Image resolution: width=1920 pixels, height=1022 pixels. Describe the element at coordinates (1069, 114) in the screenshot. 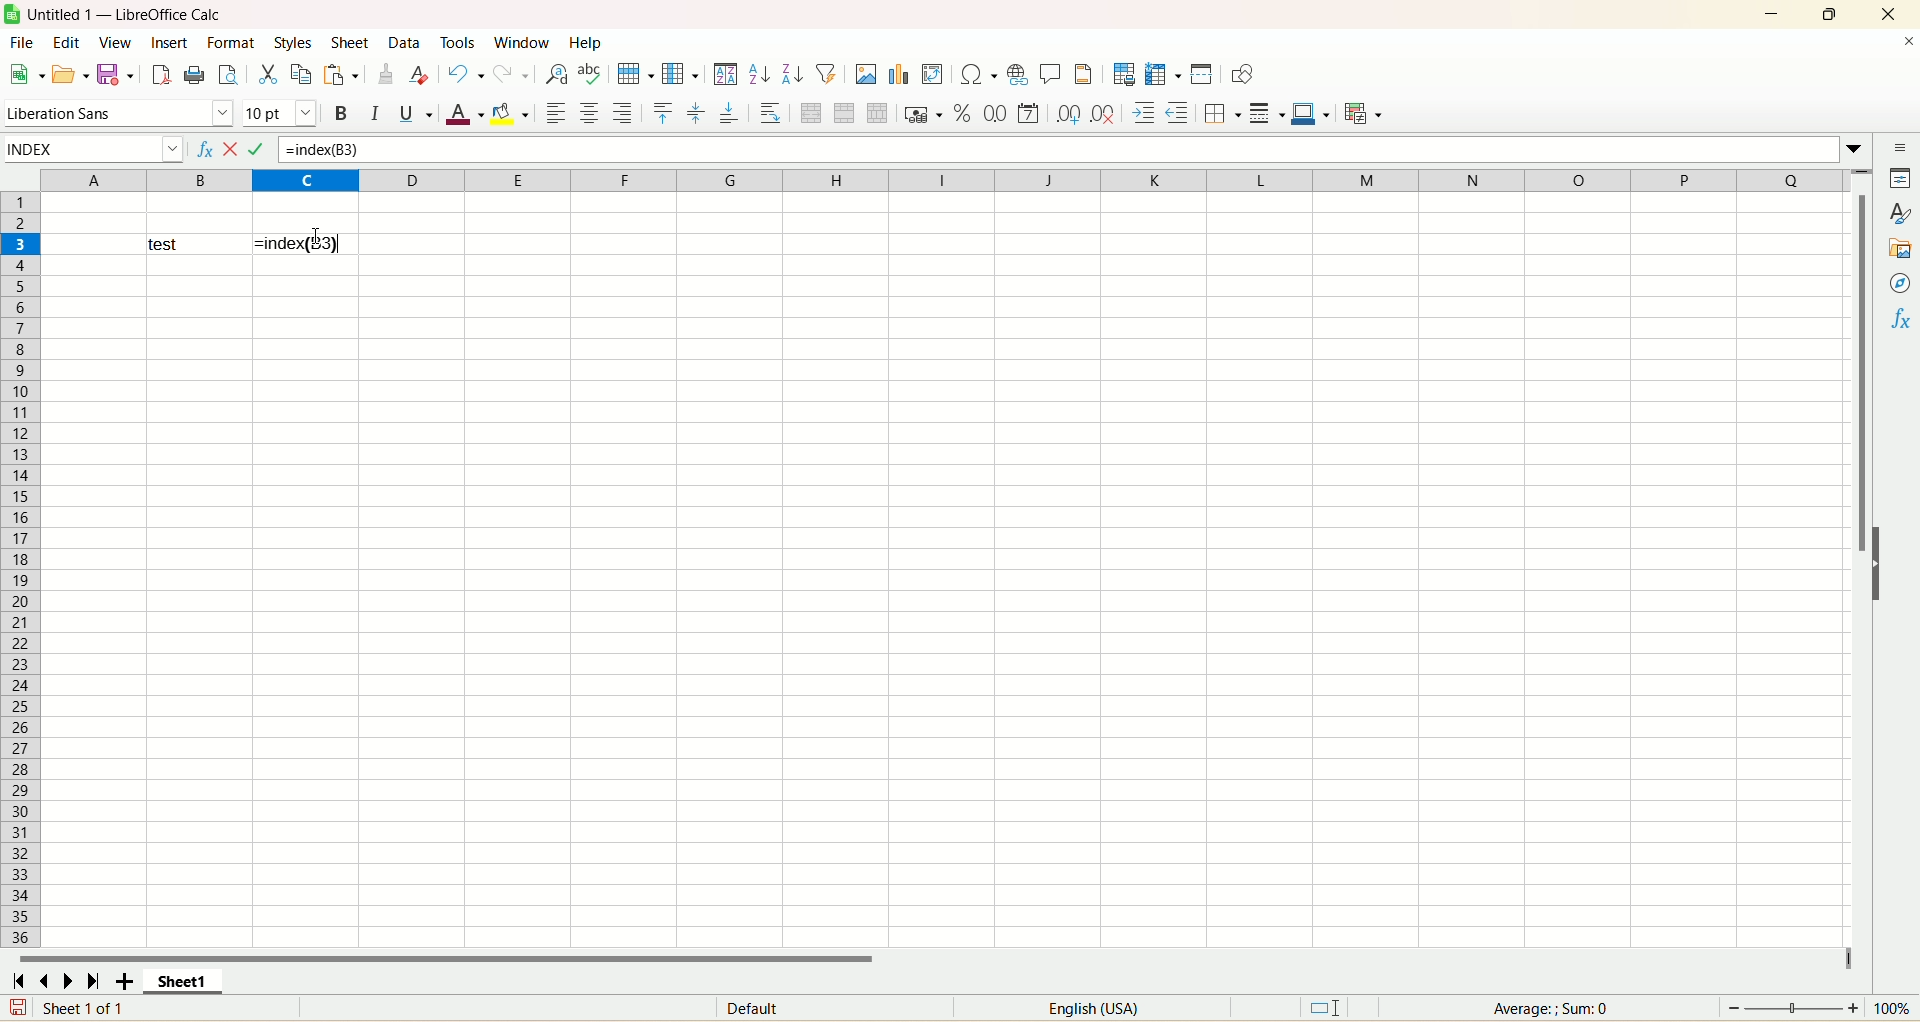

I see `add decimal` at that location.